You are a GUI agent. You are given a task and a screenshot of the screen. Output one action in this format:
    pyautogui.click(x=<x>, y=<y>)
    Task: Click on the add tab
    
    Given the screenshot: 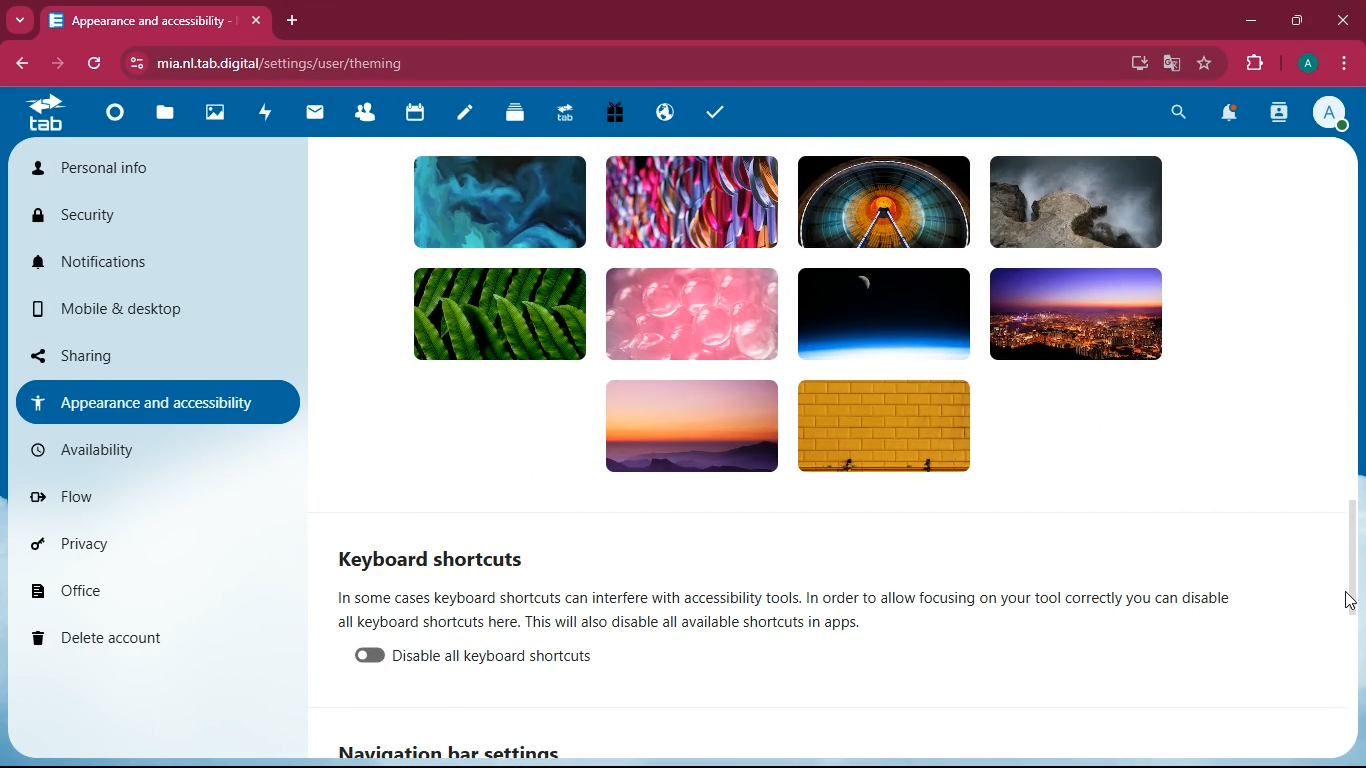 What is the action you would take?
    pyautogui.click(x=292, y=21)
    